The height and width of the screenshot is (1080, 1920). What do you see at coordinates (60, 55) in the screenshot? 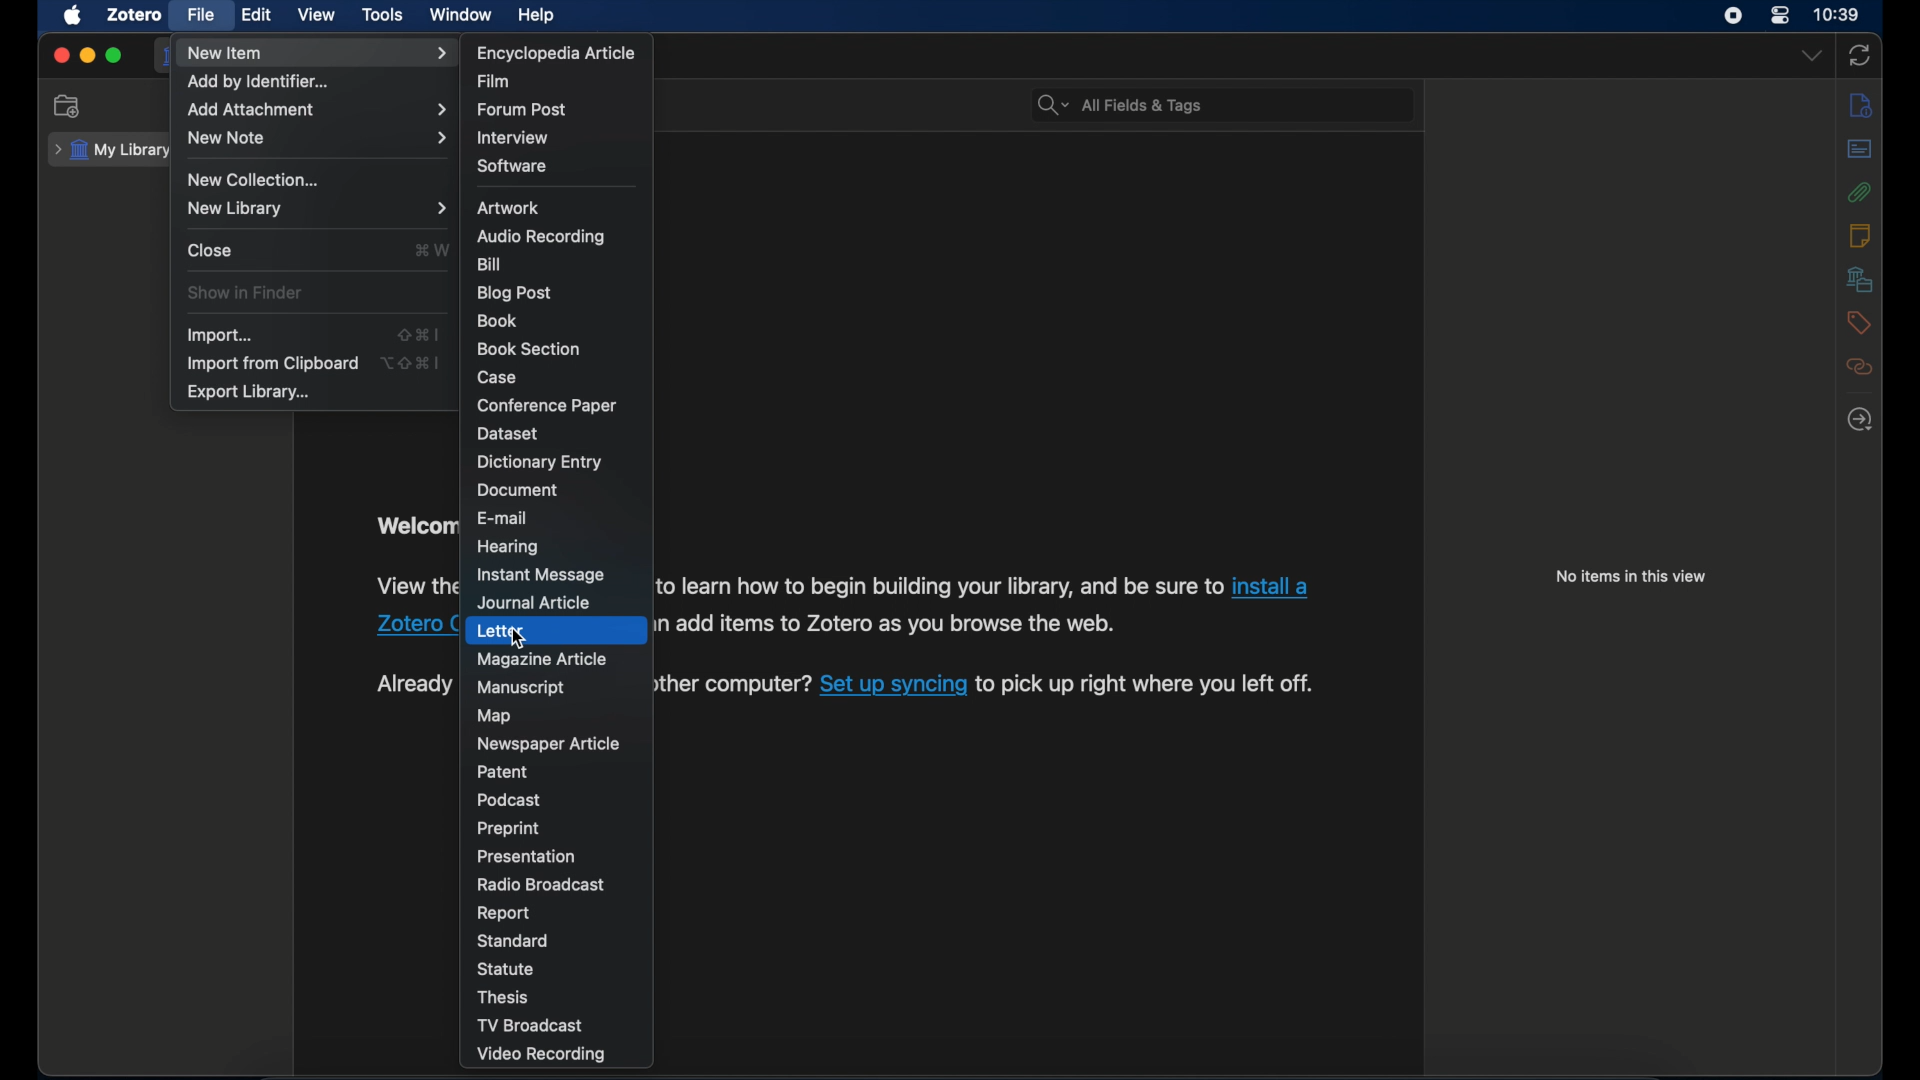
I see `close` at bounding box center [60, 55].